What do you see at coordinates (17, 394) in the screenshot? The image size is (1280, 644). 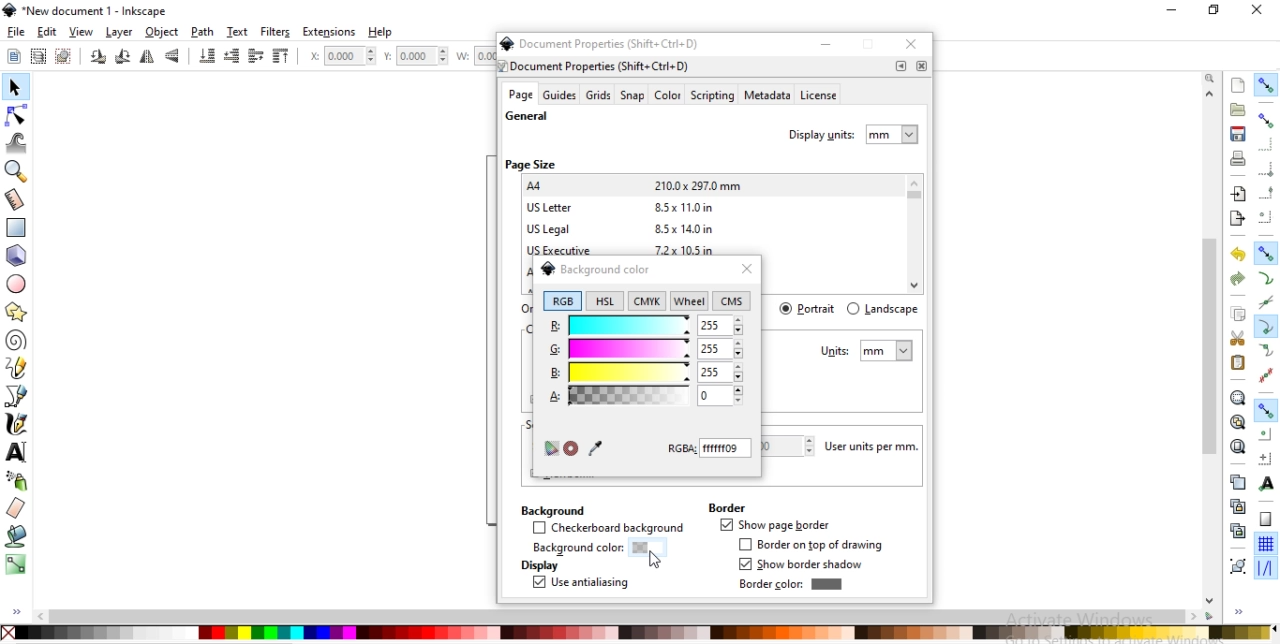 I see `draw bezier curves and straight lines` at bounding box center [17, 394].